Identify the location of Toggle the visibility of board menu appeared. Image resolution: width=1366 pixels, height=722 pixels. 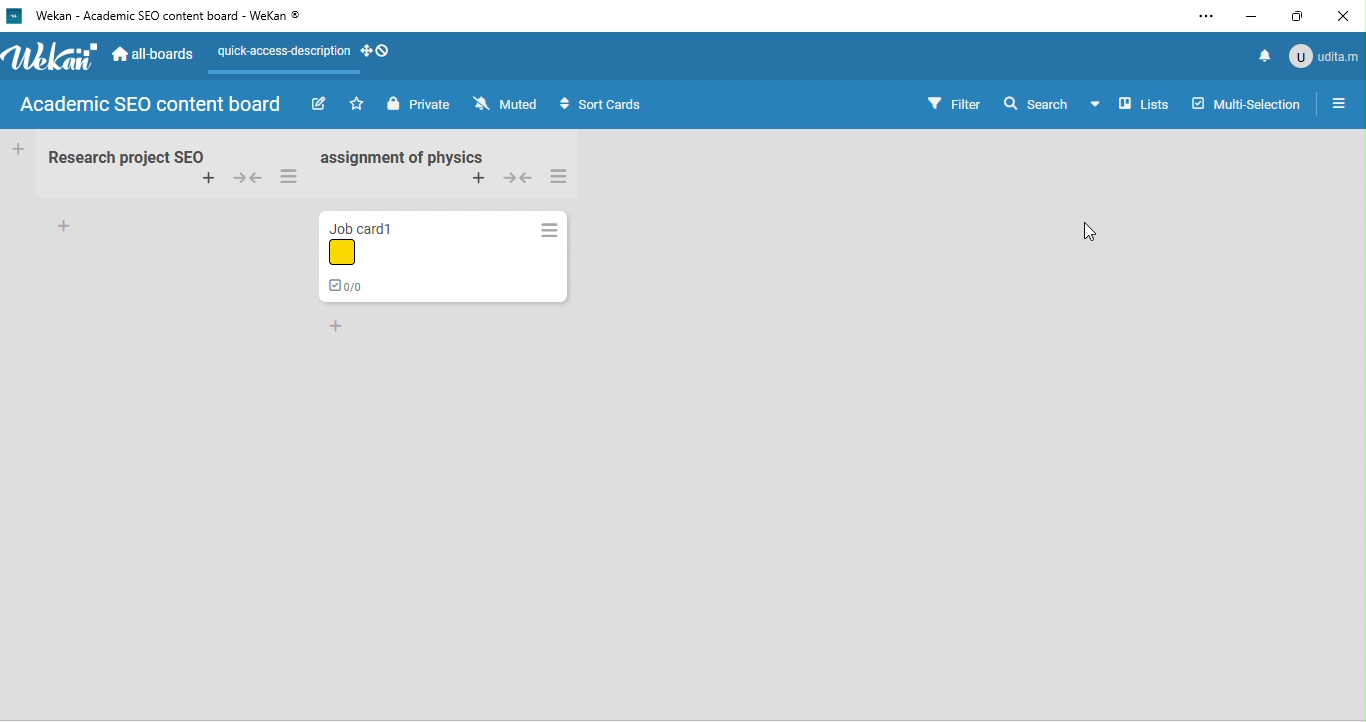
(1136, 104).